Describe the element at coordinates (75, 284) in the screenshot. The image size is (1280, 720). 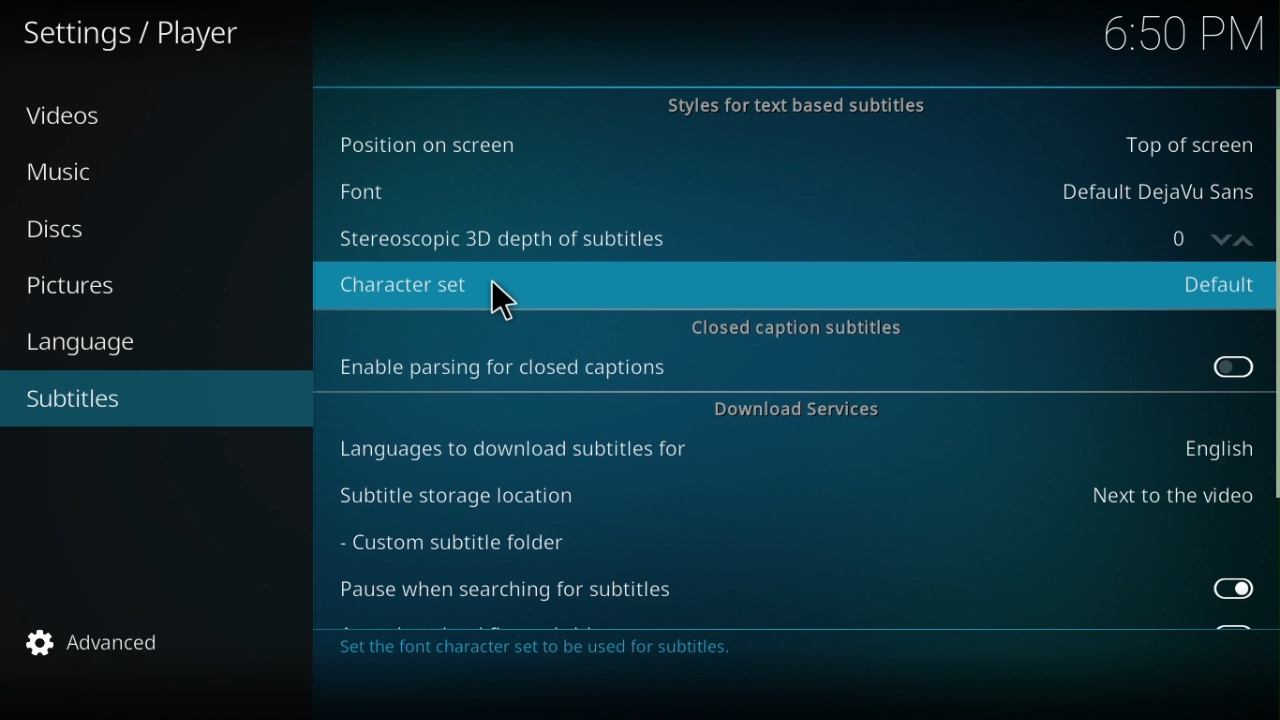
I see `Pictures` at that location.